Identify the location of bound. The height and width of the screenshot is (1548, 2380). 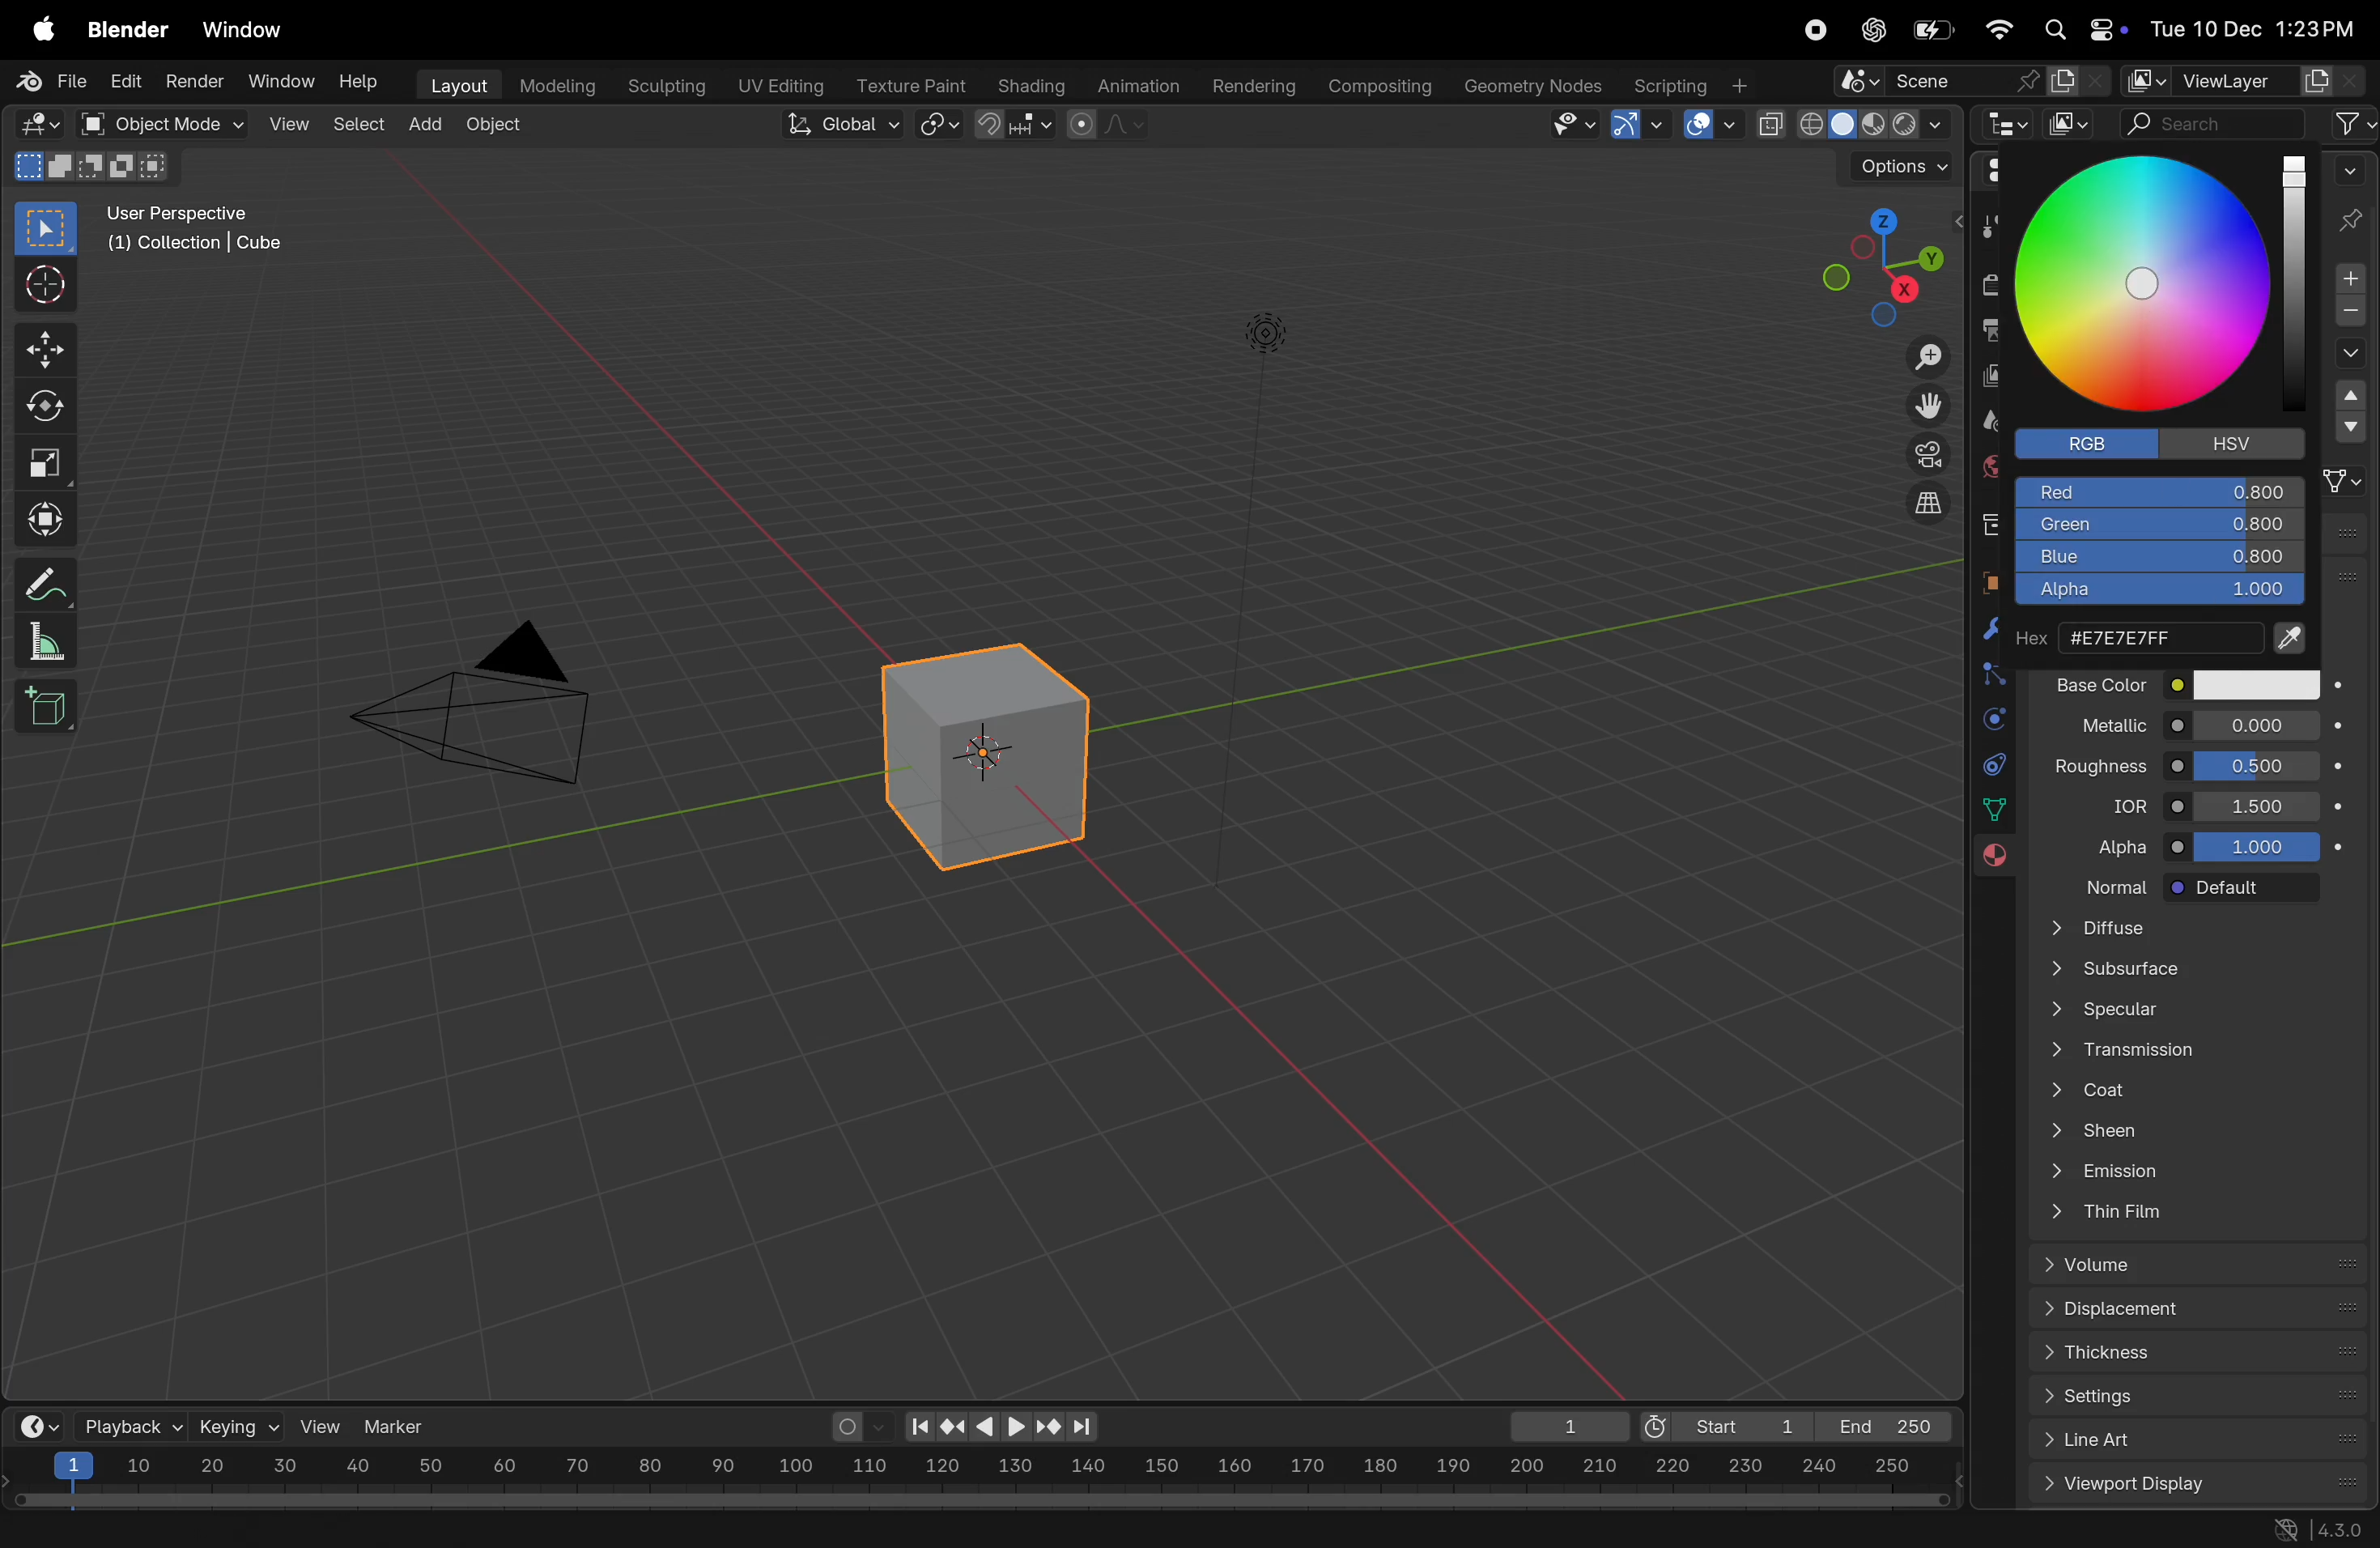
(1988, 672).